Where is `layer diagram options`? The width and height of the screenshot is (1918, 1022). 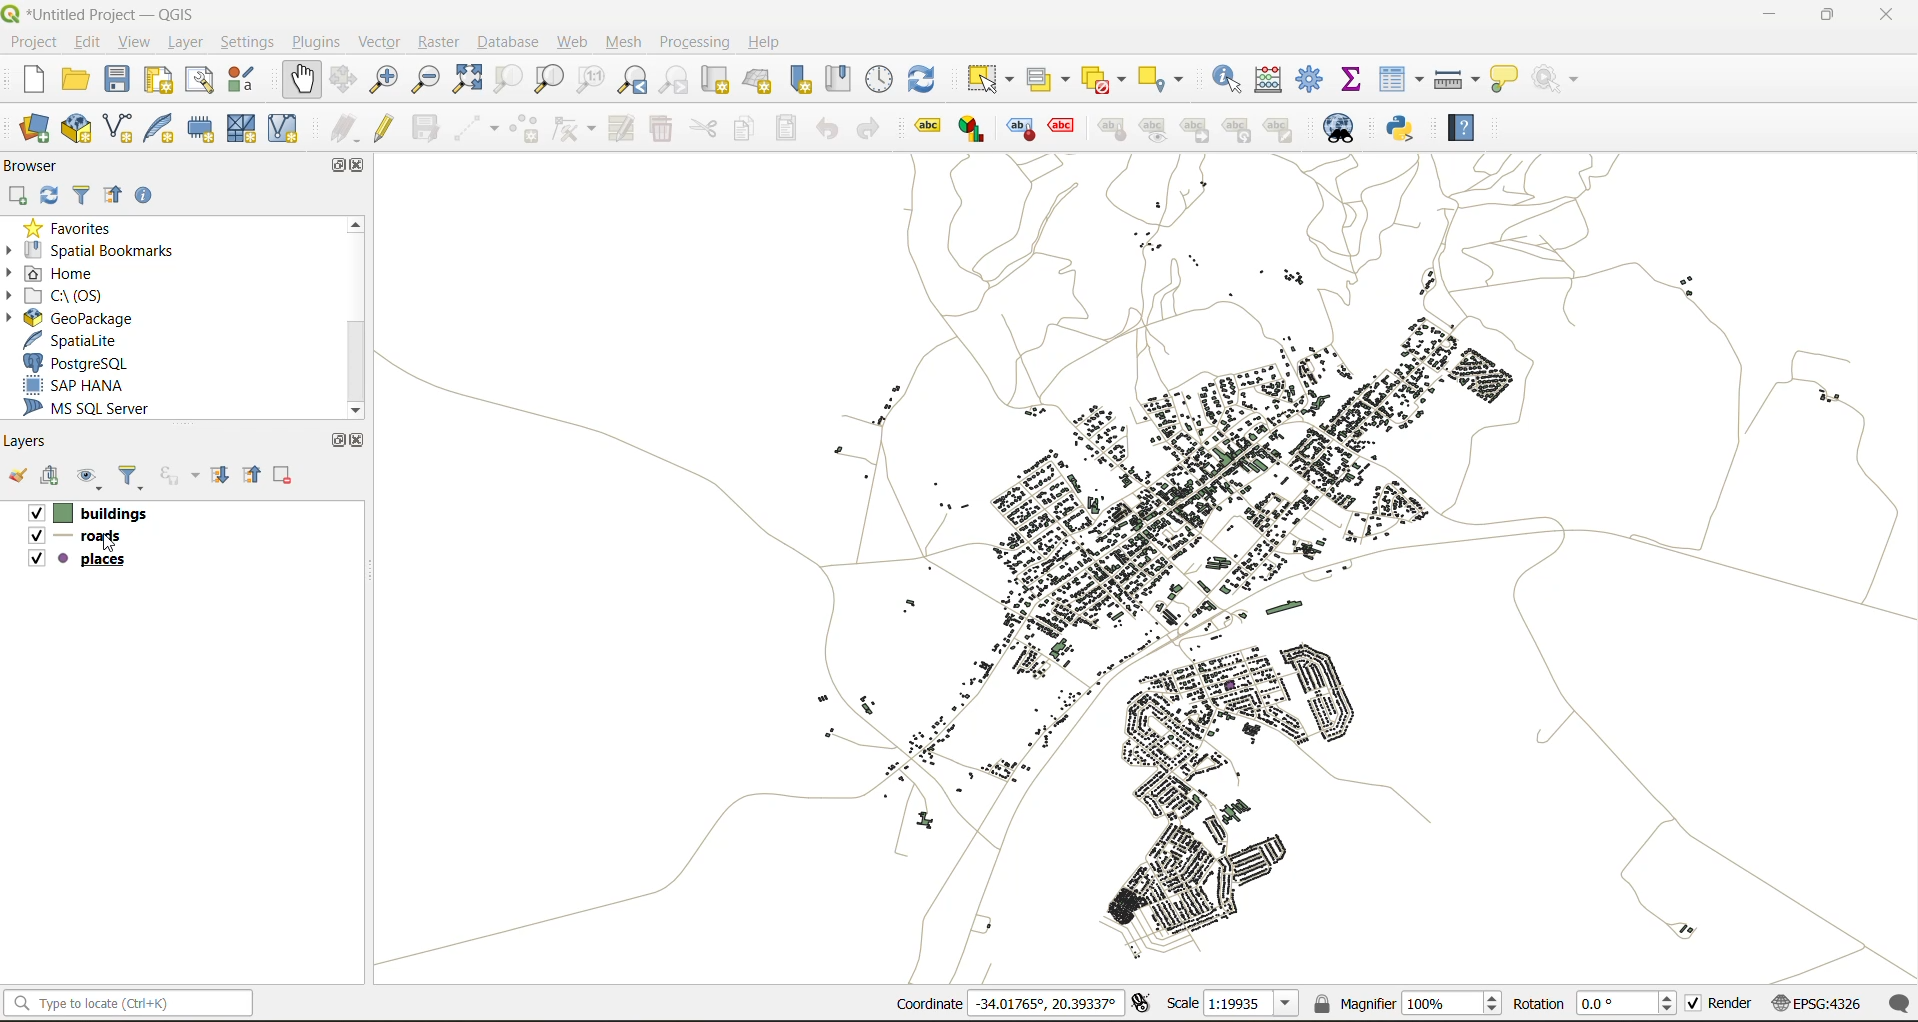 layer diagram options is located at coordinates (975, 129).